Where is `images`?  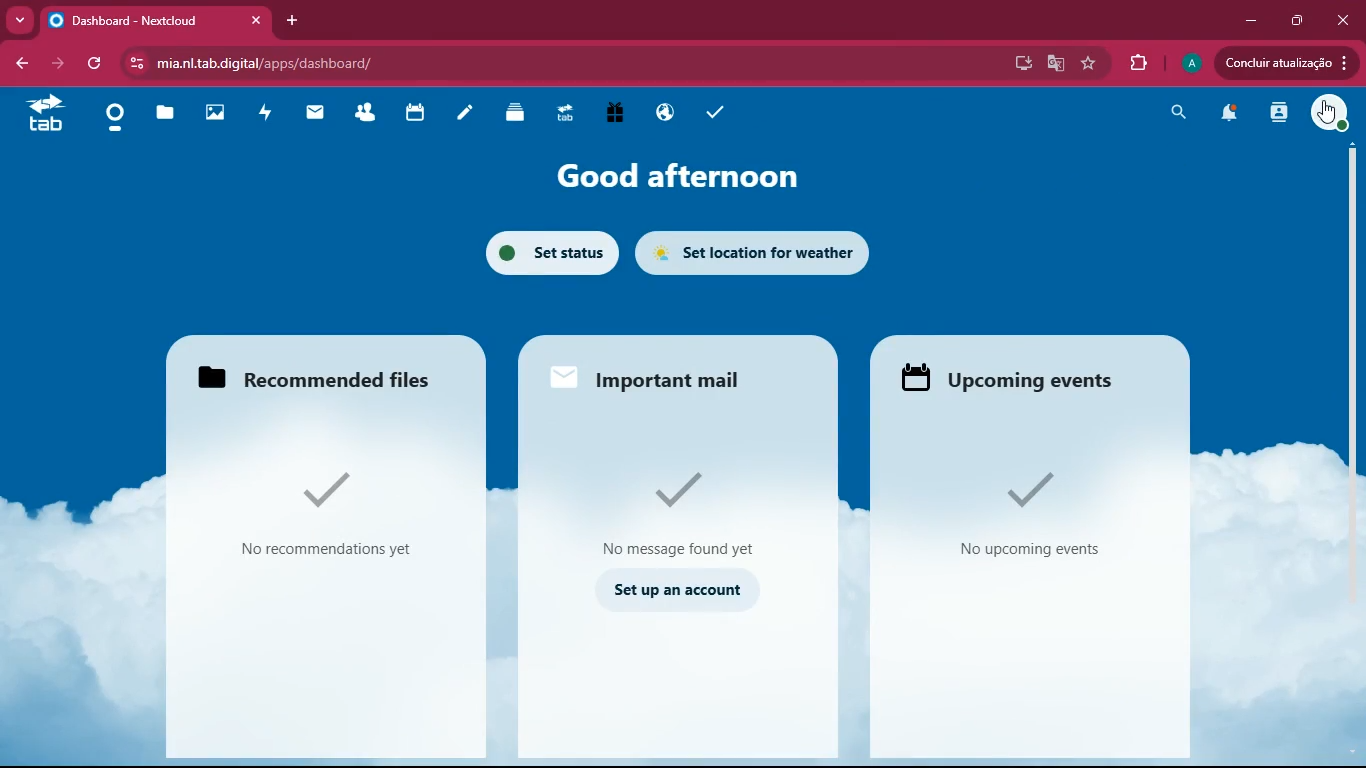 images is located at coordinates (222, 115).